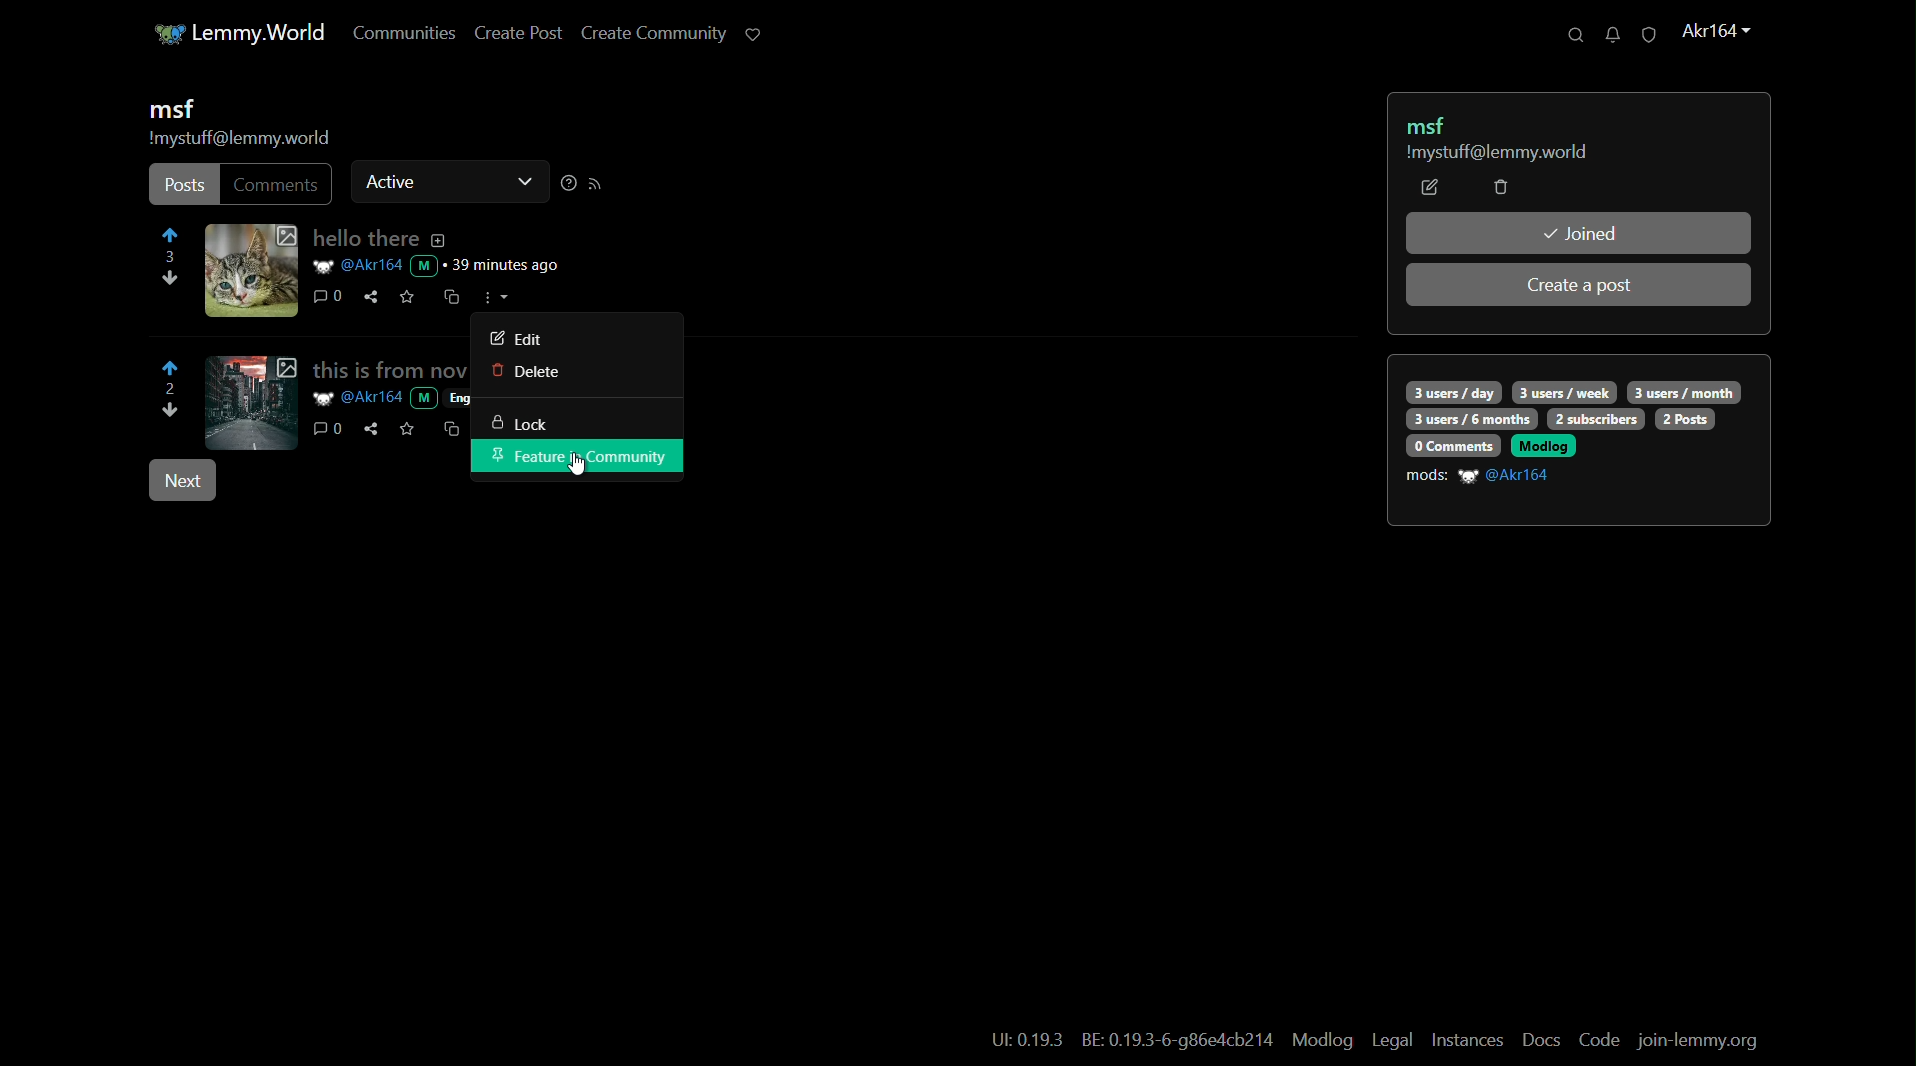 This screenshot has height=1066, width=1916. What do you see at coordinates (1683, 391) in the screenshot?
I see `3 users per month` at bounding box center [1683, 391].